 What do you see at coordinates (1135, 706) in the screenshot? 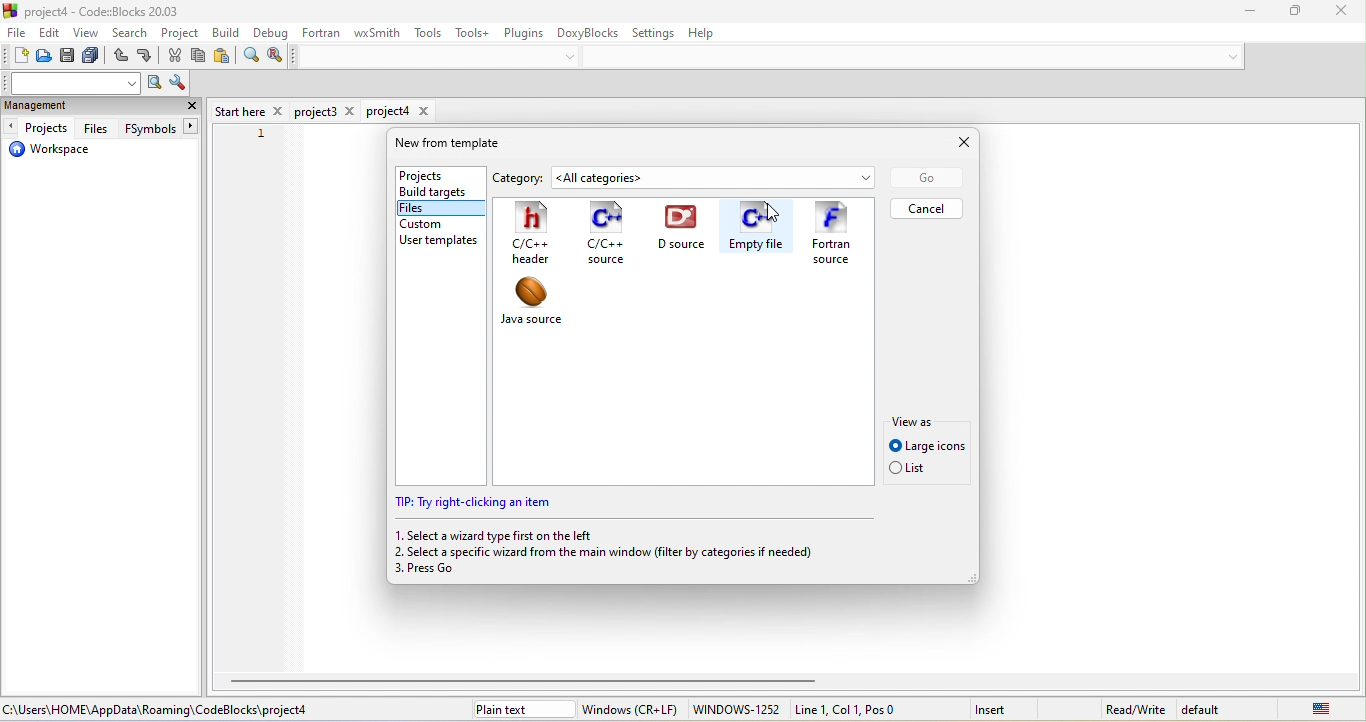
I see `read\write` at bounding box center [1135, 706].